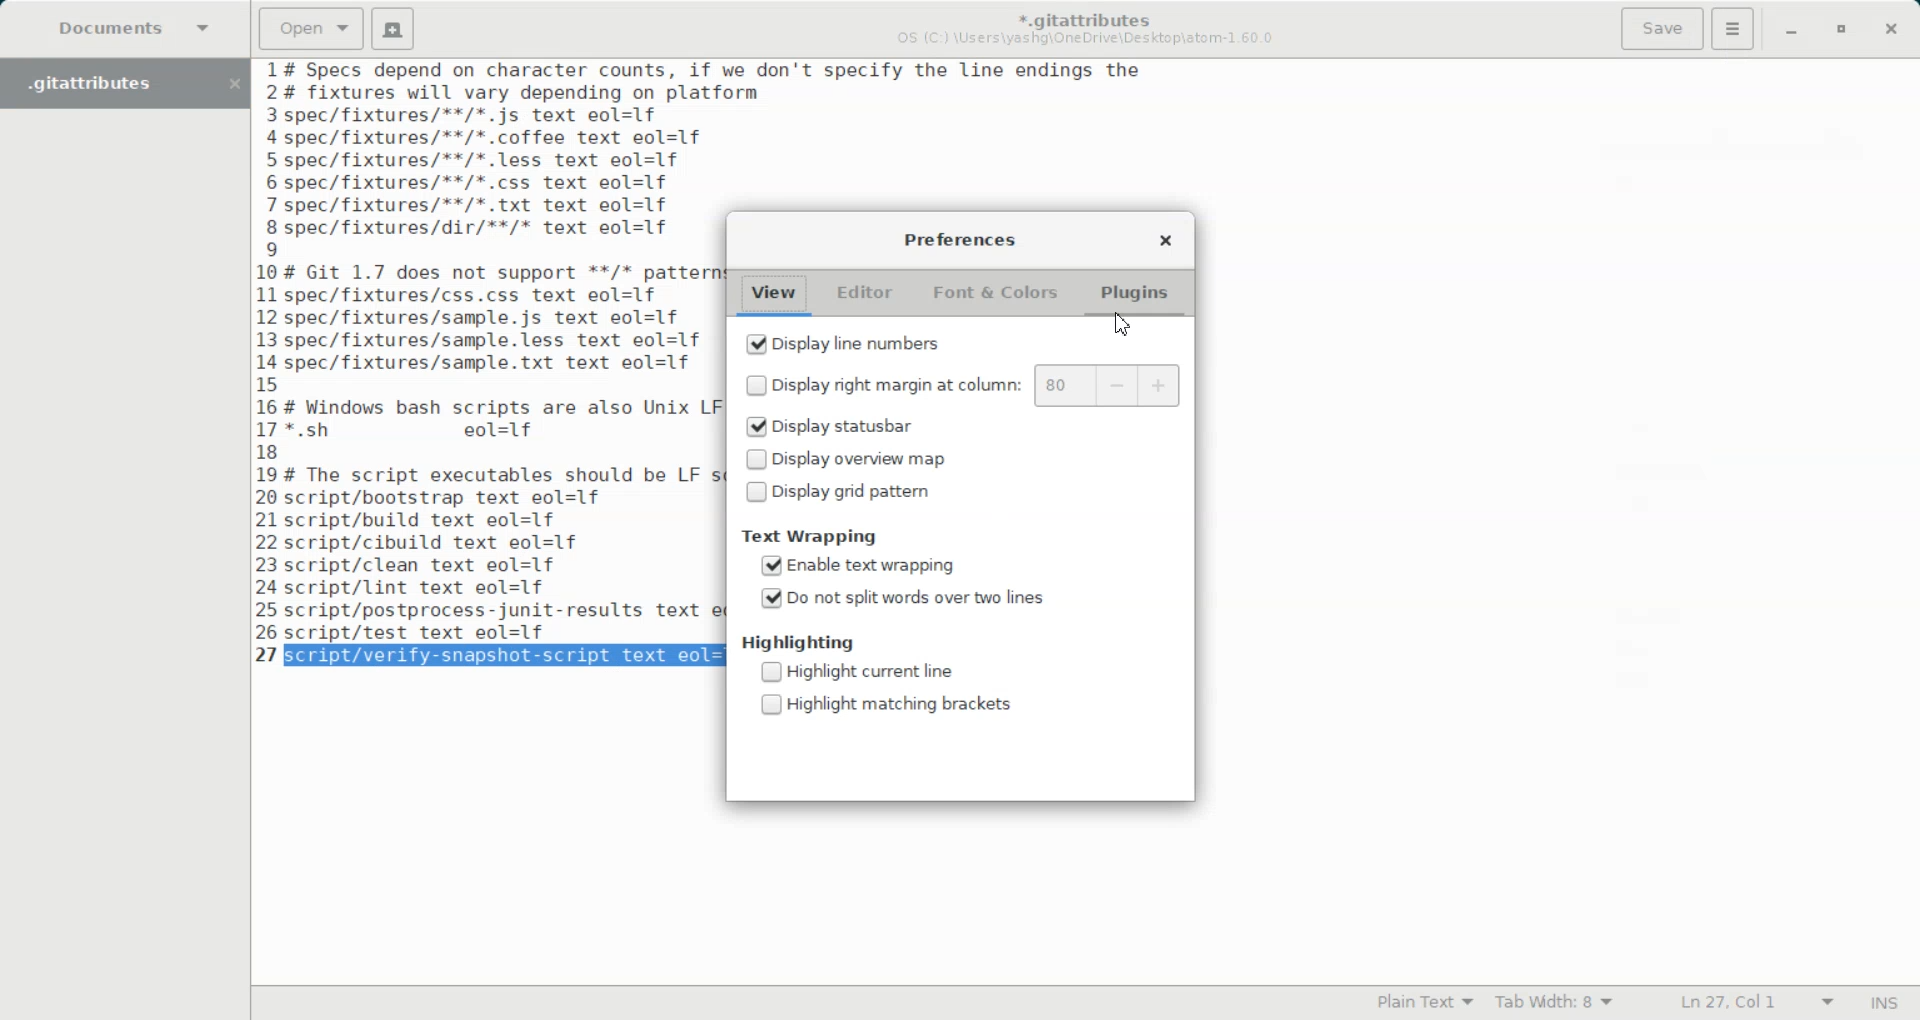  I want to click on Display grid pattern, so click(876, 493).